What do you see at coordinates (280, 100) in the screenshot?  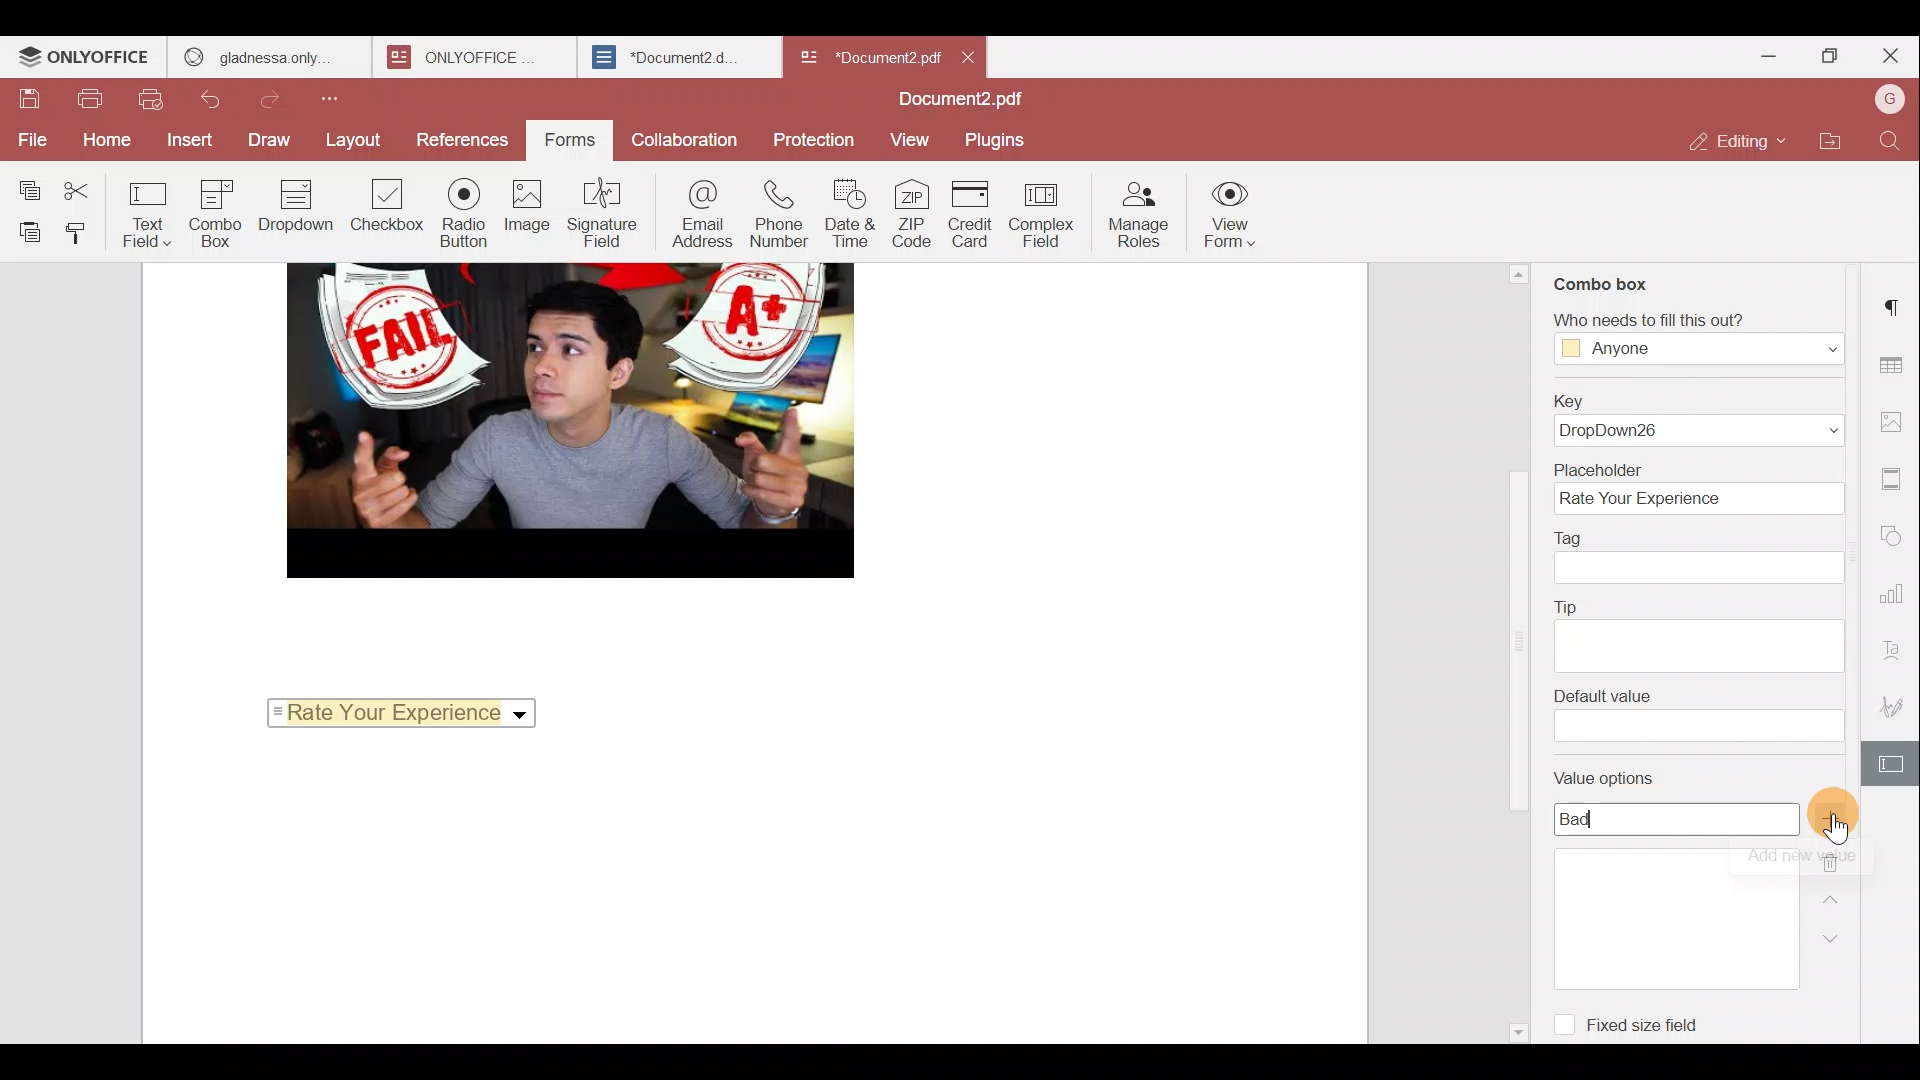 I see `Redo` at bounding box center [280, 100].